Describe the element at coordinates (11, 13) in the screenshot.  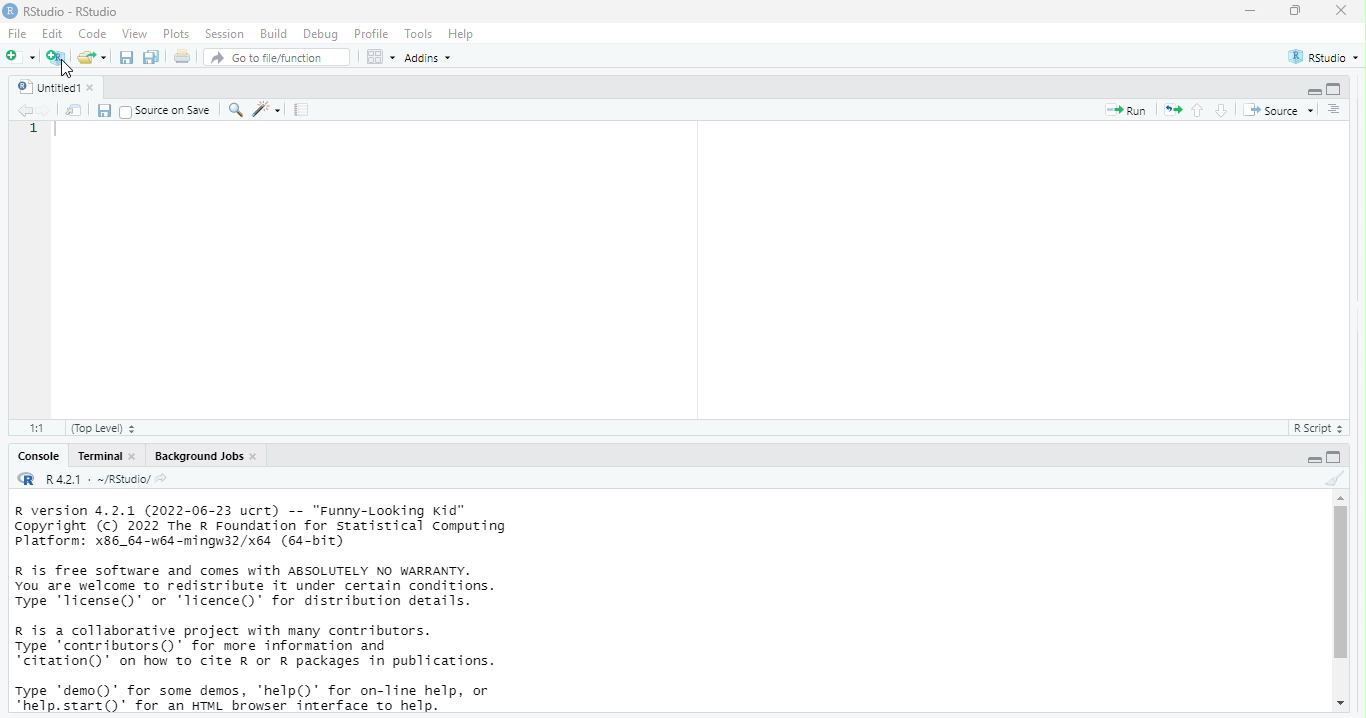
I see `logo` at that location.